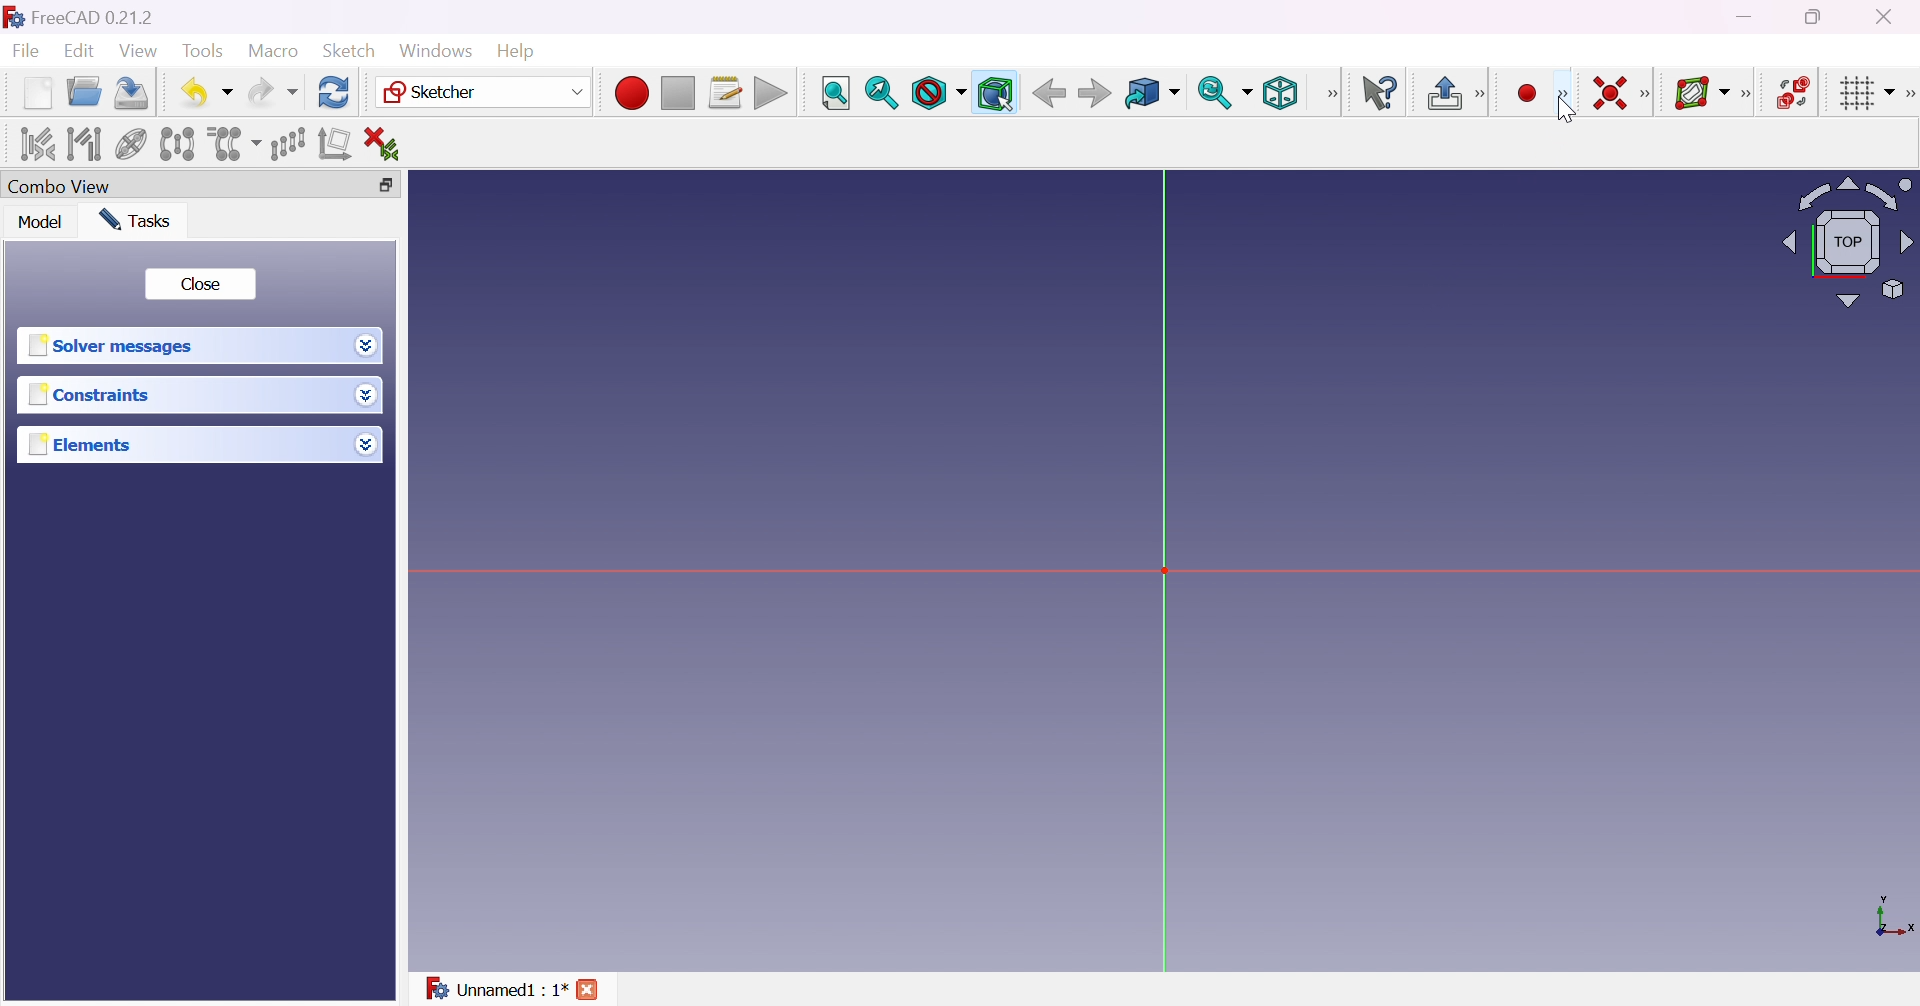 This screenshot has width=1920, height=1006. I want to click on Constrain coincident, so click(1608, 93).